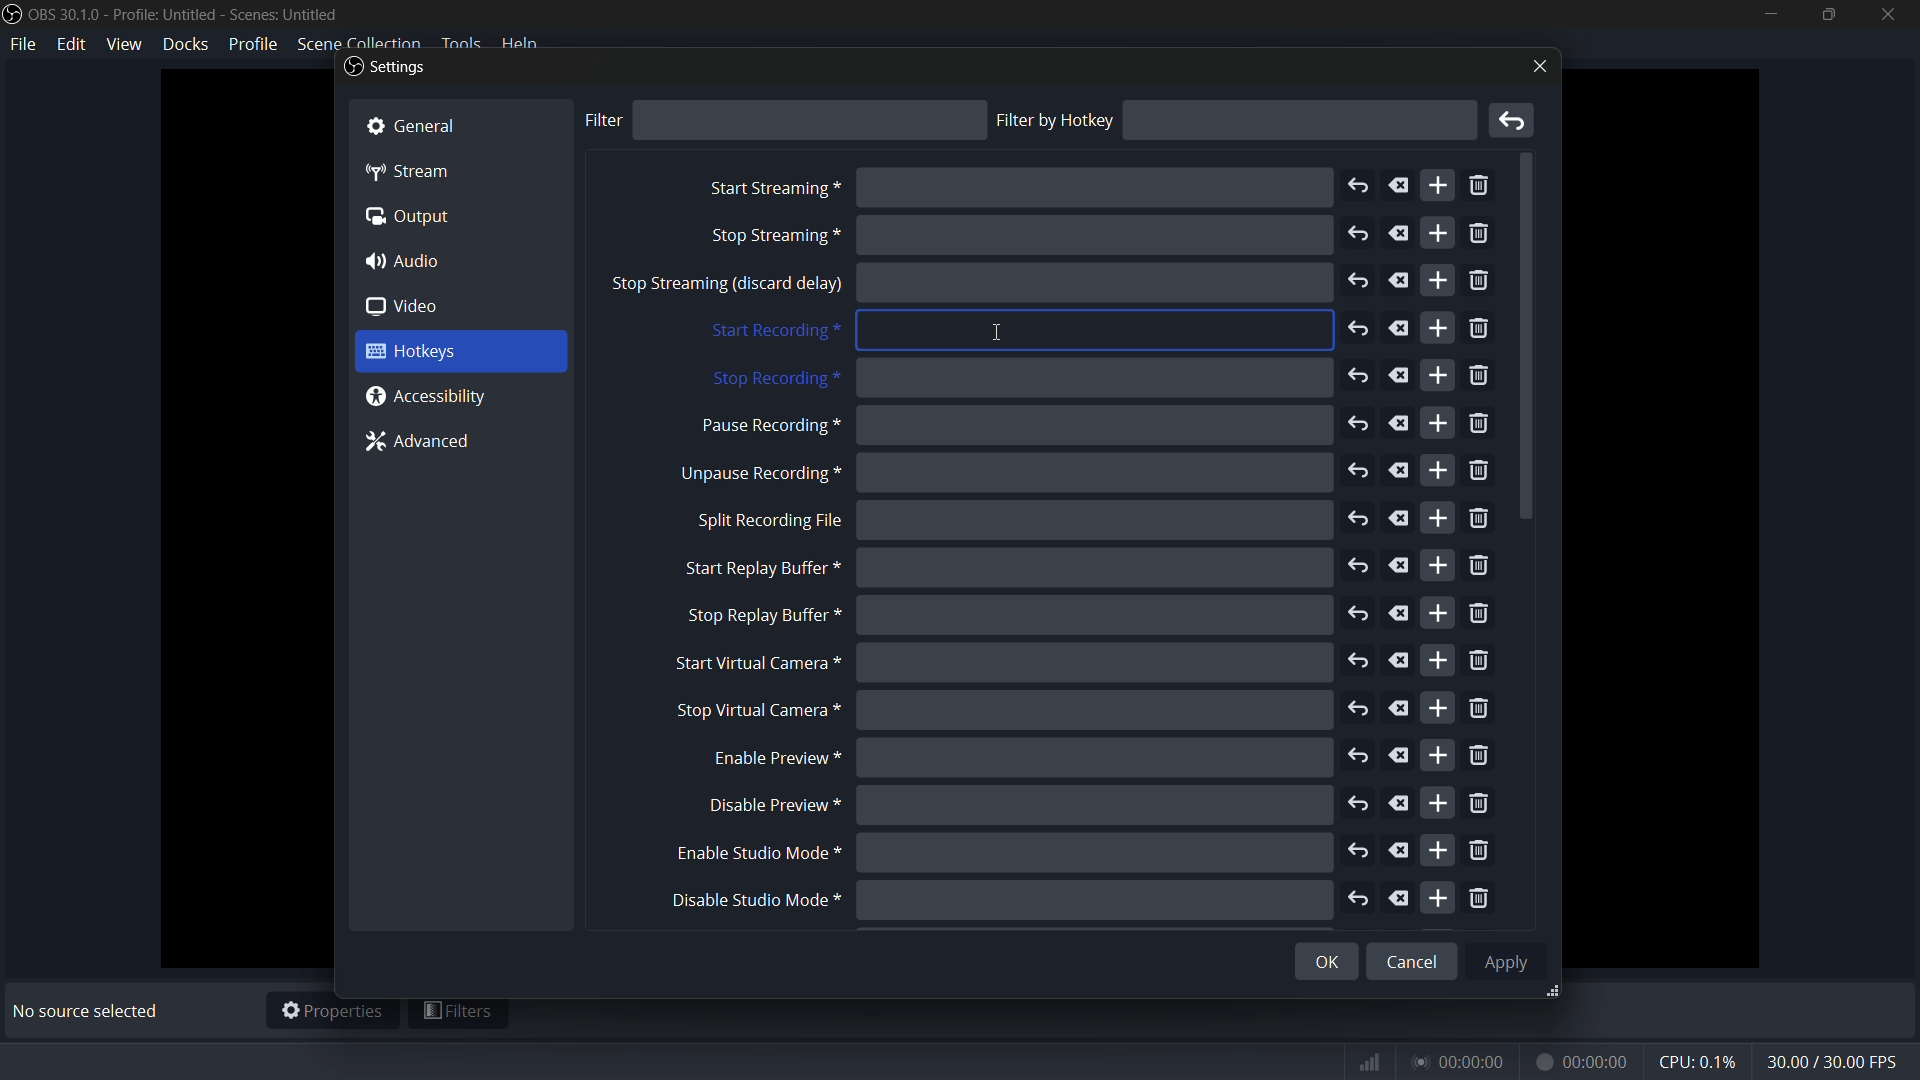  I want to click on close app, so click(1889, 14).